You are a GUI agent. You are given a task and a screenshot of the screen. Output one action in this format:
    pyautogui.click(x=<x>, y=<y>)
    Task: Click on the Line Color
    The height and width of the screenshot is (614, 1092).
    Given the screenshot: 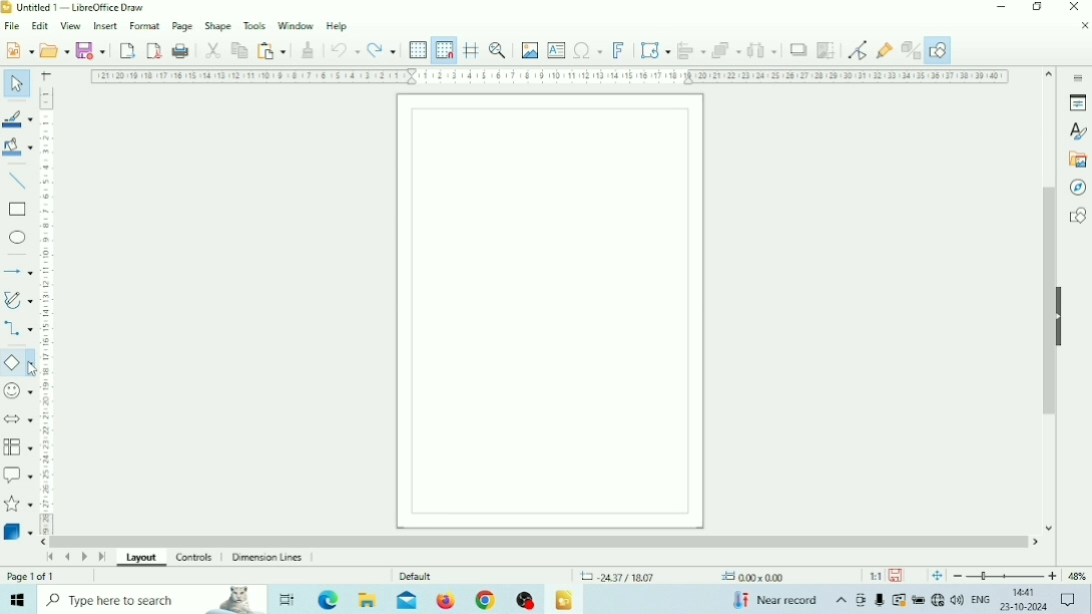 What is the action you would take?
    pyautogui.click(x=18, y=119)
    